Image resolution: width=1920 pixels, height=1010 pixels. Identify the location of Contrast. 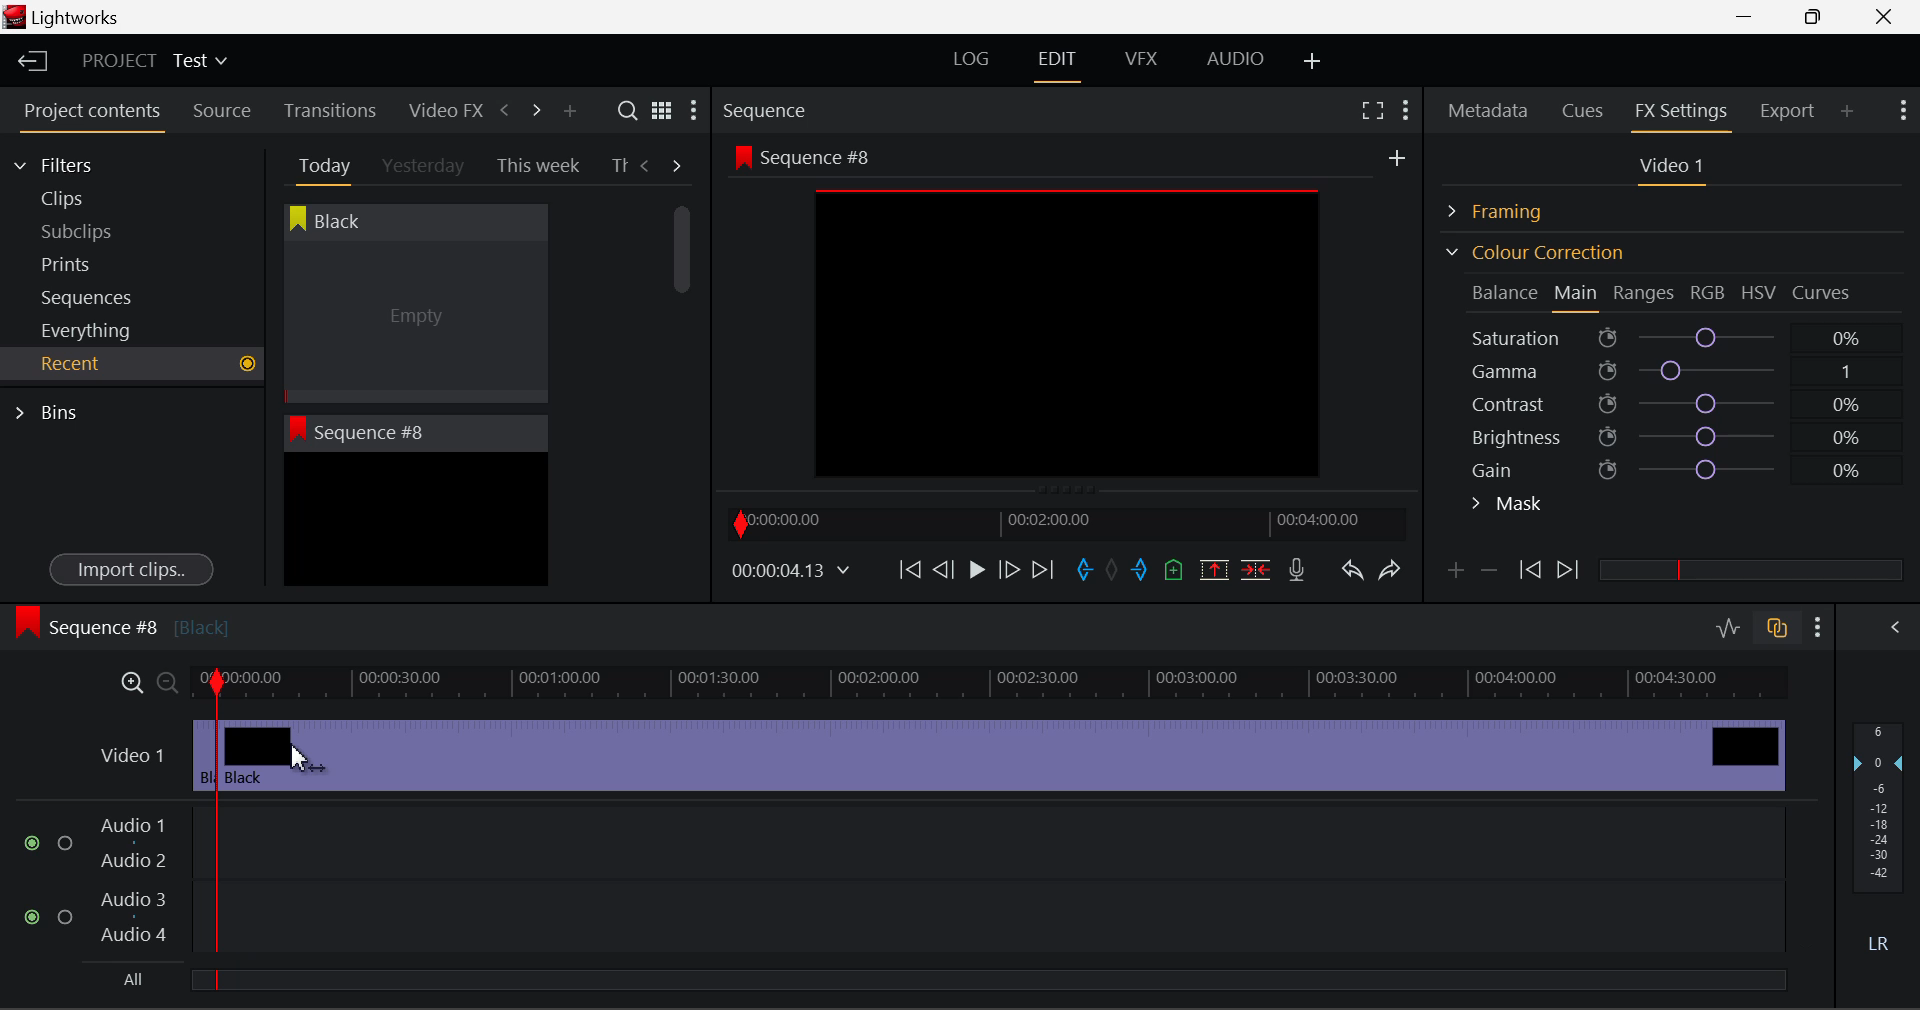
(1674, 403).